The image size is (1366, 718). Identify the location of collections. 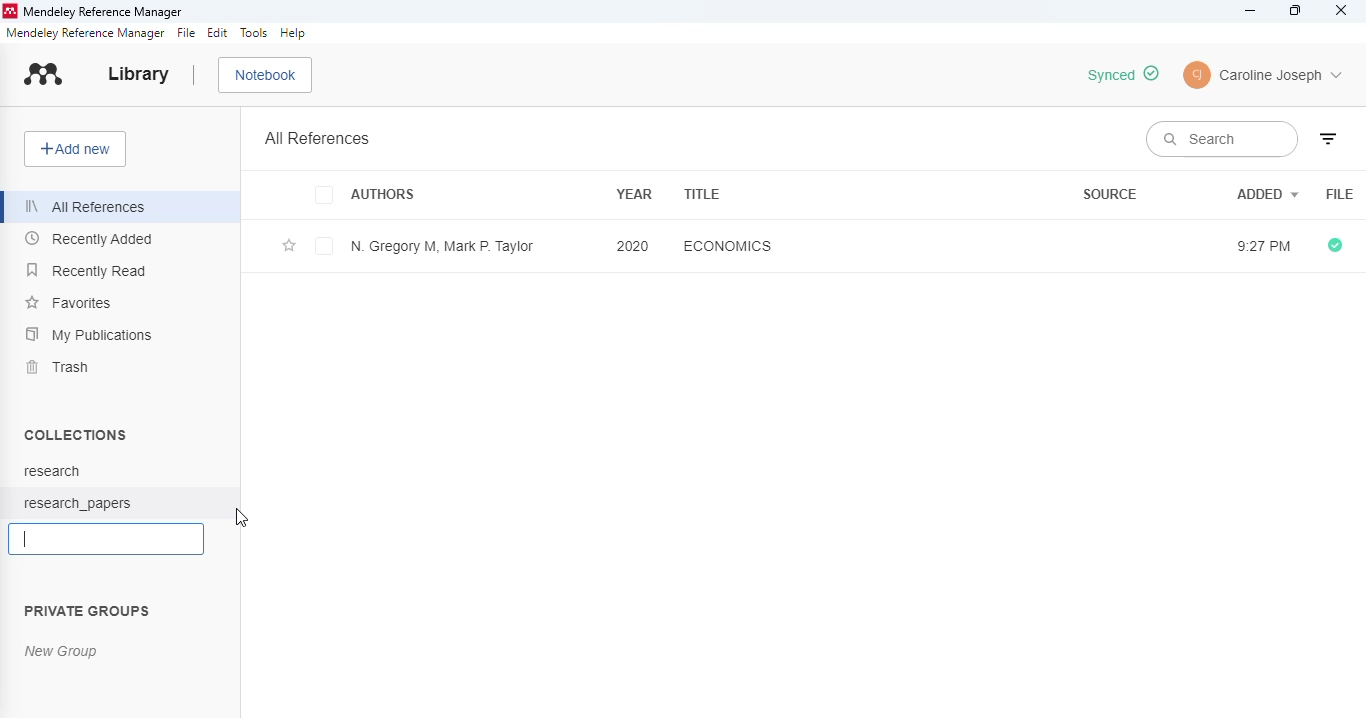
(77, 434).